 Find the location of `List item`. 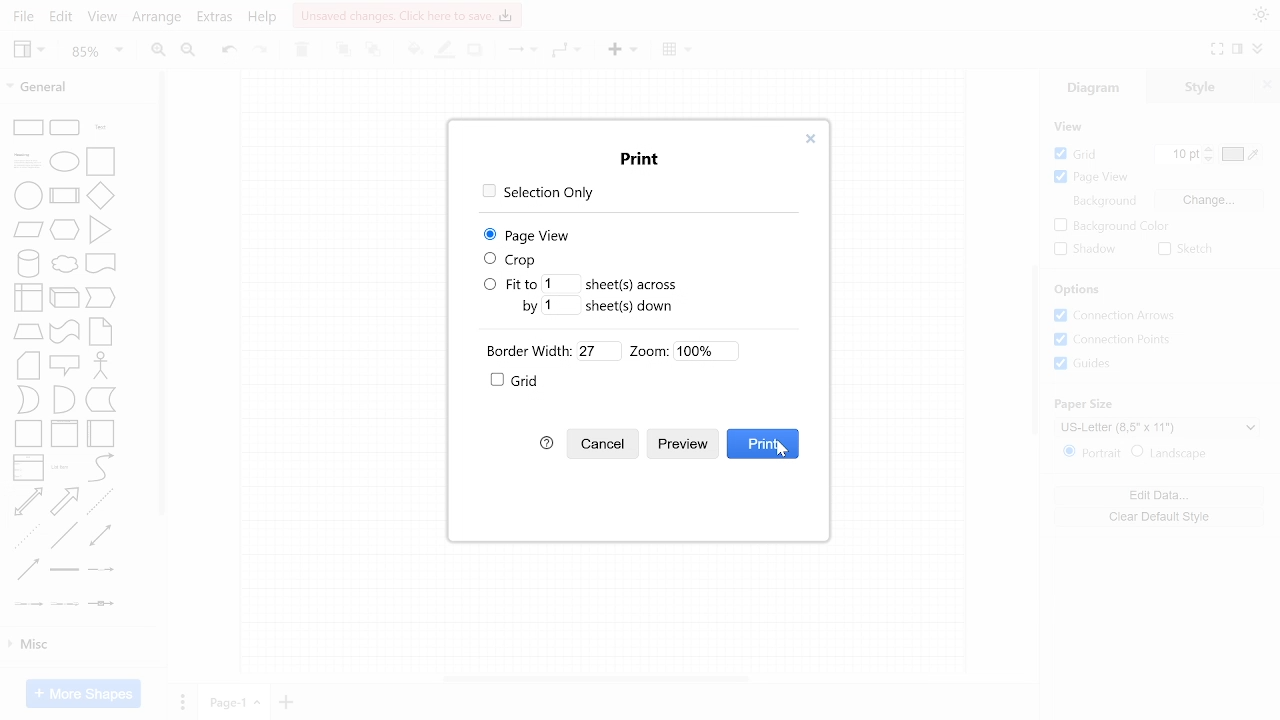

List item is located at coordinates (63, 468).